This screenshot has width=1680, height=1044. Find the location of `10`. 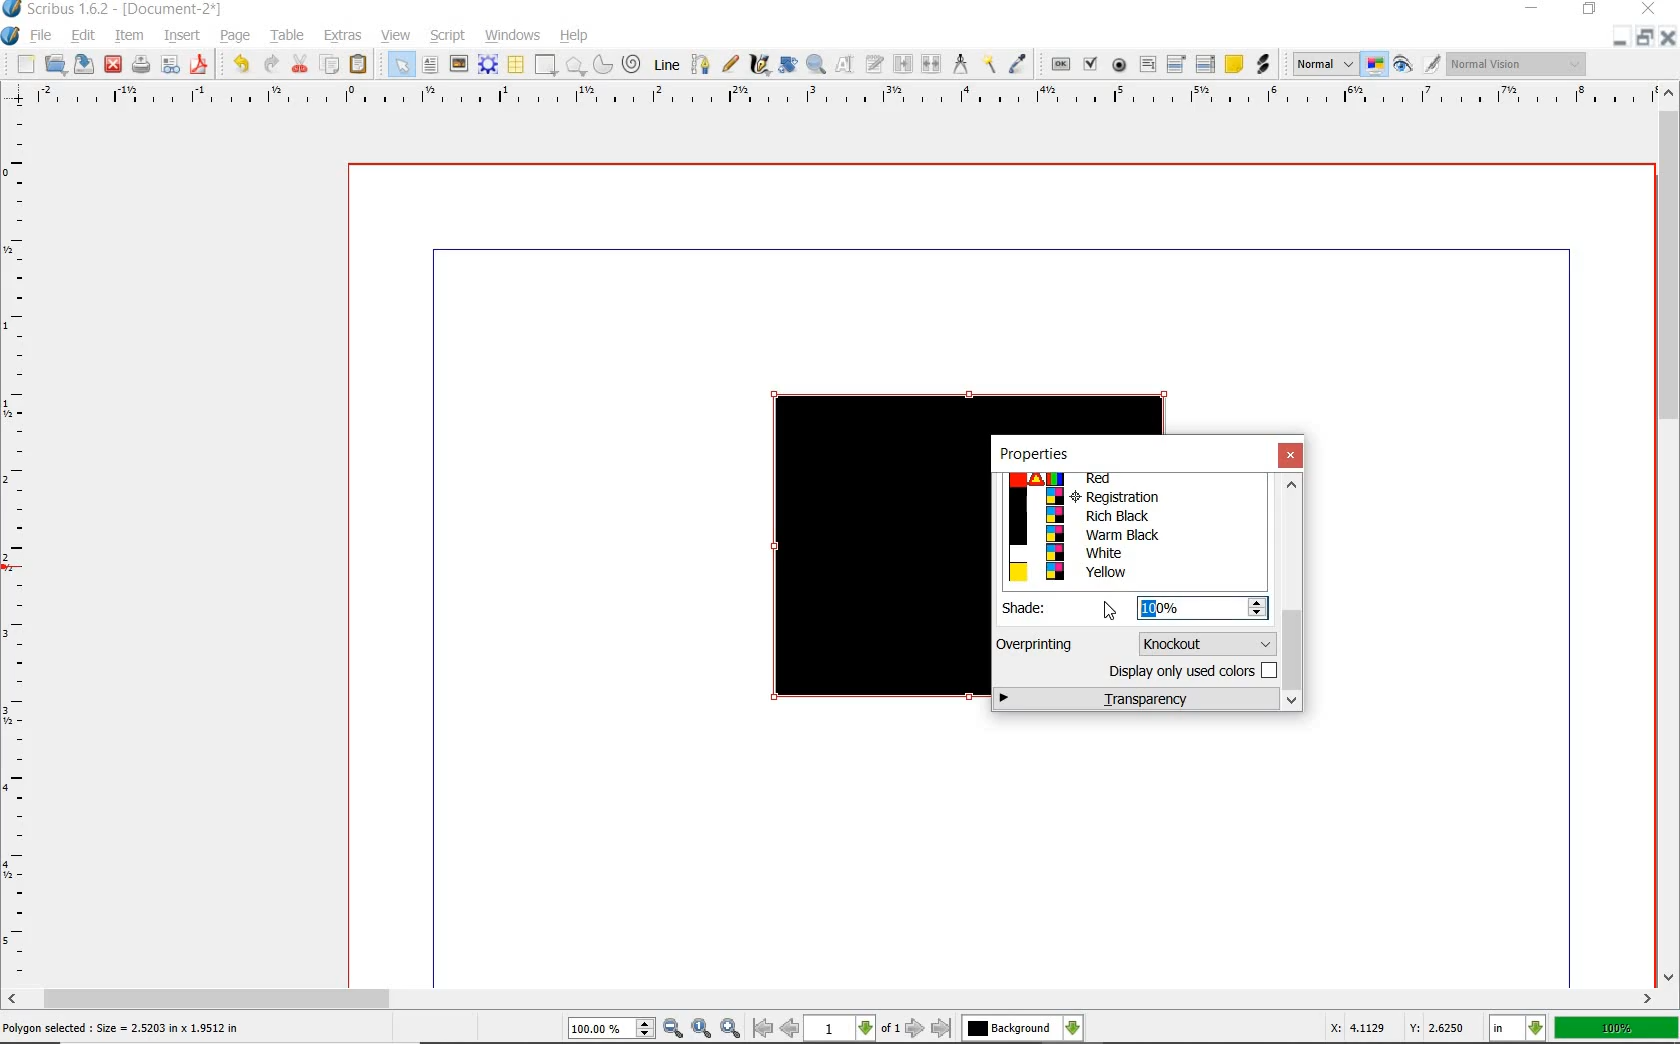

10 is located at coordinates (1147, 608).